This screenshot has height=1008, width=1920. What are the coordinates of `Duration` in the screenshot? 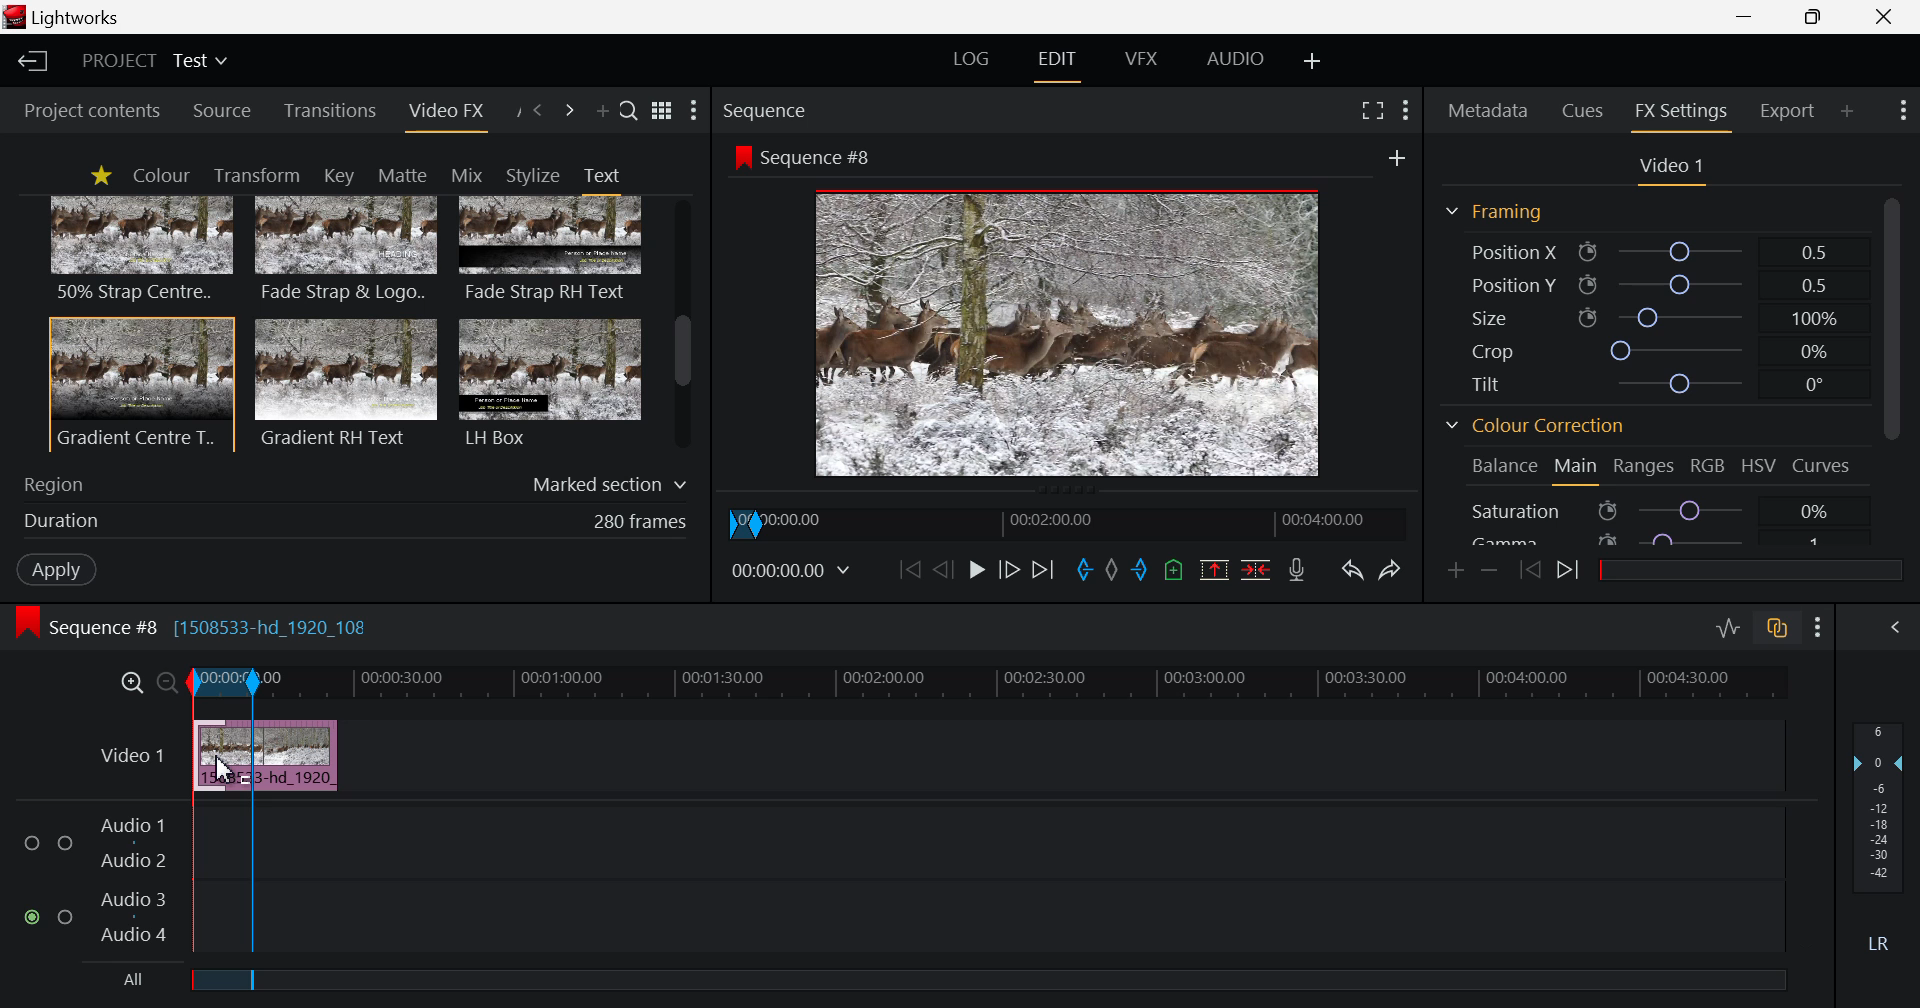 It's located at (350, 521).